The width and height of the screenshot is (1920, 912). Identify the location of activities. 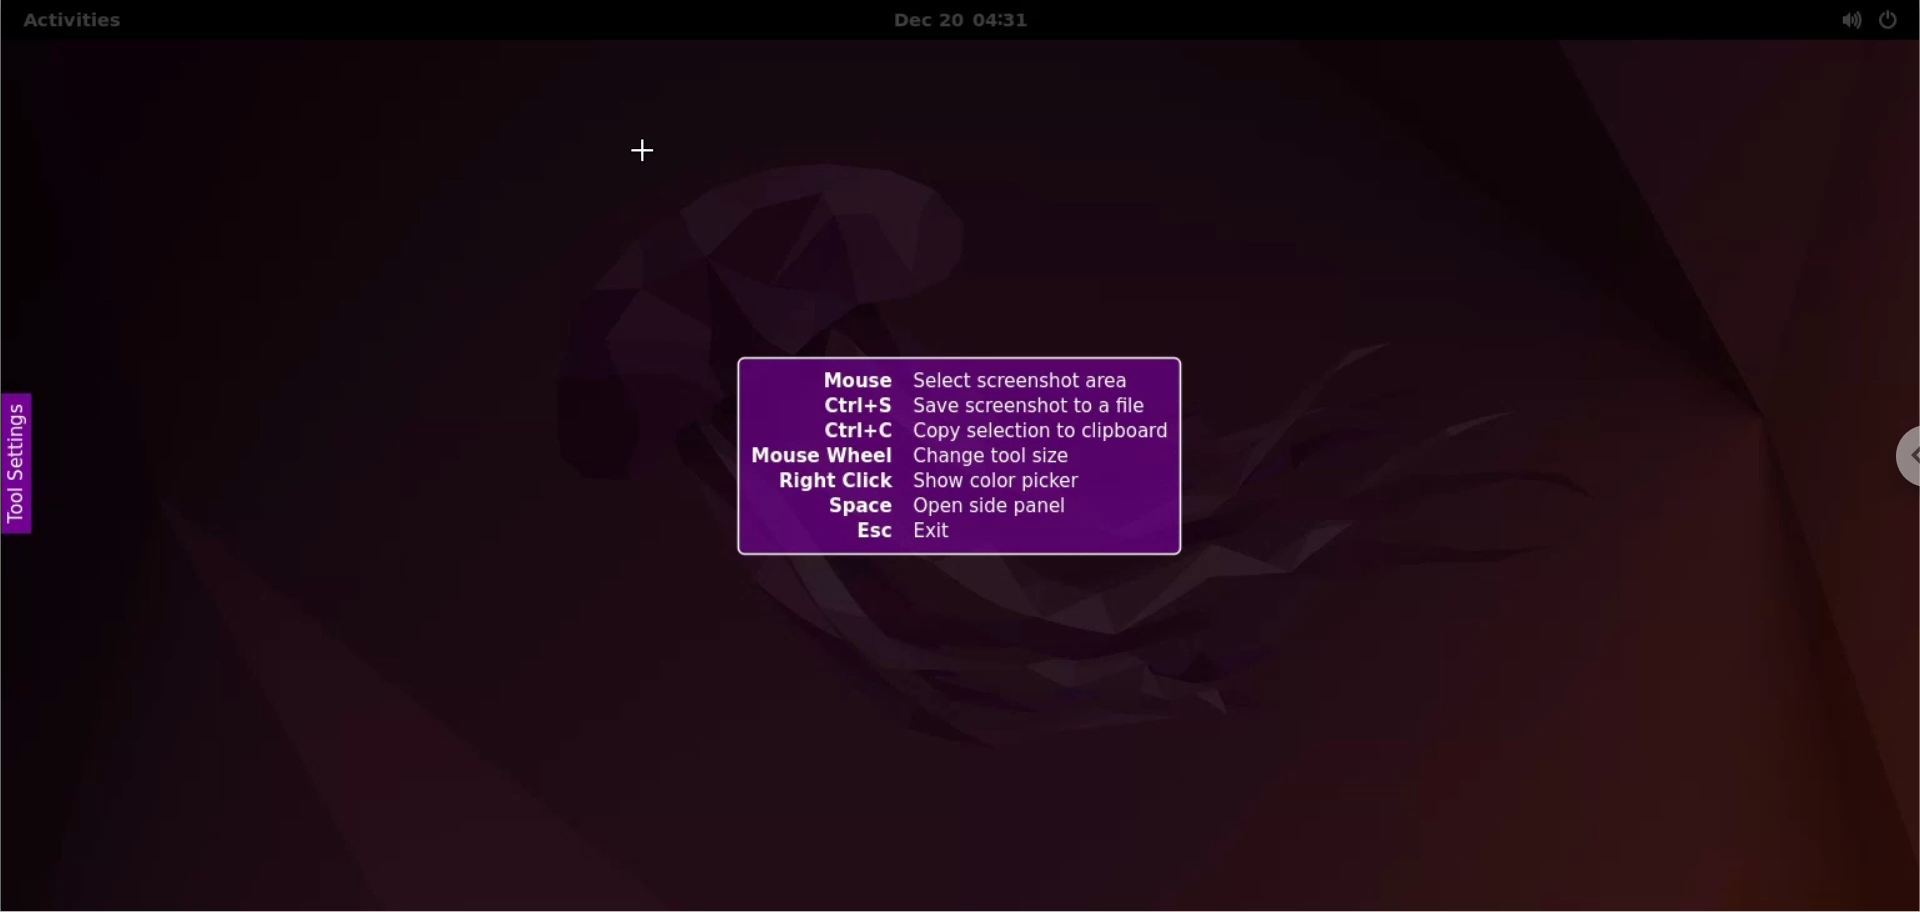
(79, 20).